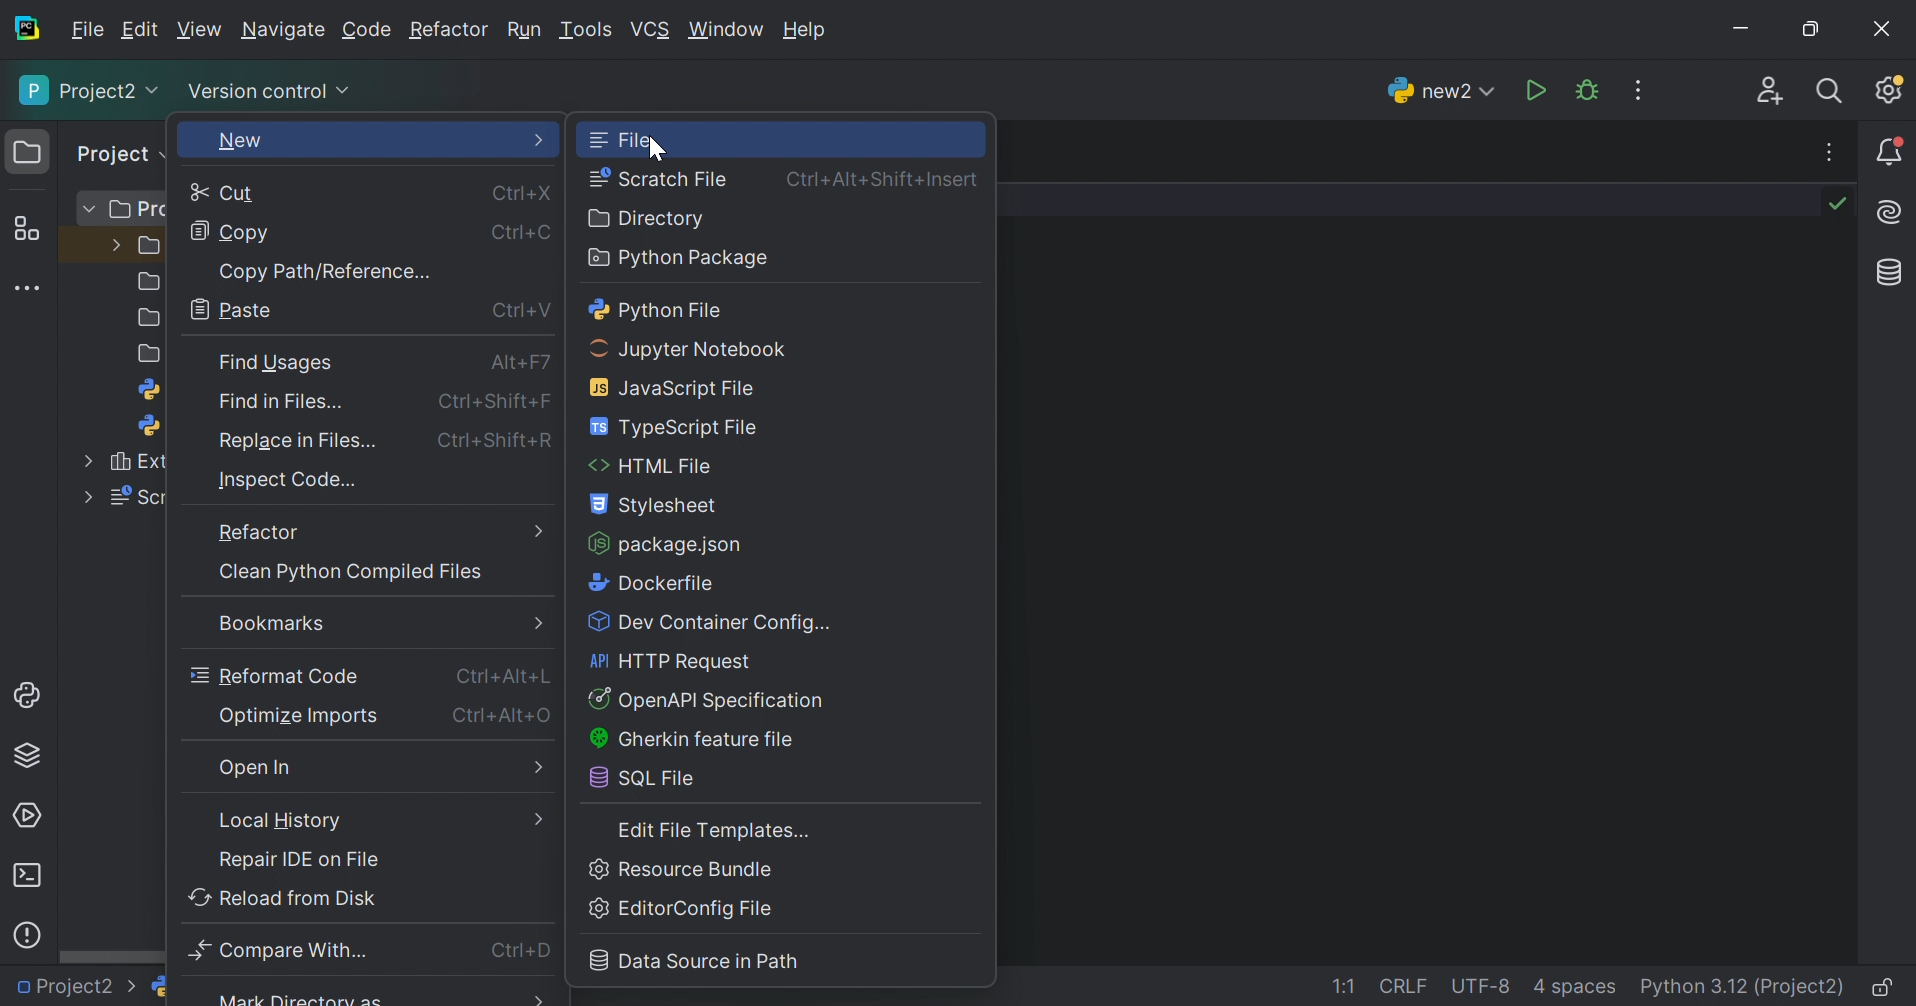 The image size is (1916, 1006). I want to click on HTTP request, so click(674, 662).